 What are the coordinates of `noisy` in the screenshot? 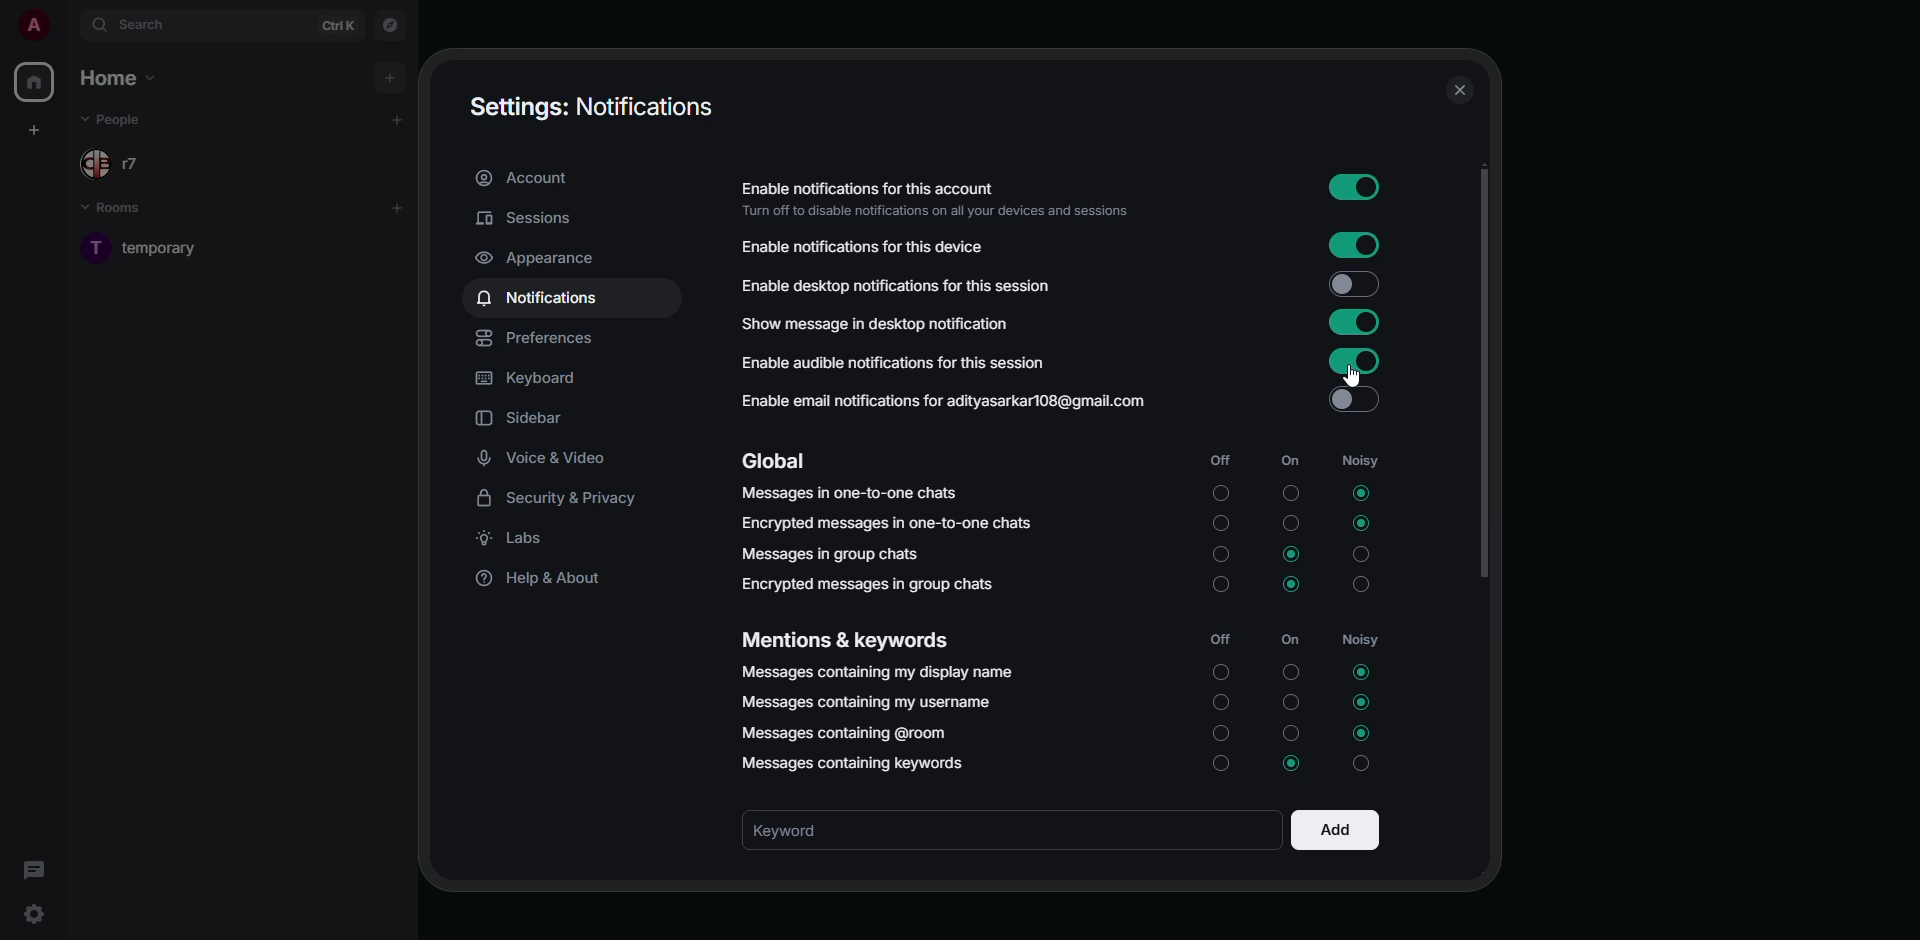 It's located at (1367, 765).